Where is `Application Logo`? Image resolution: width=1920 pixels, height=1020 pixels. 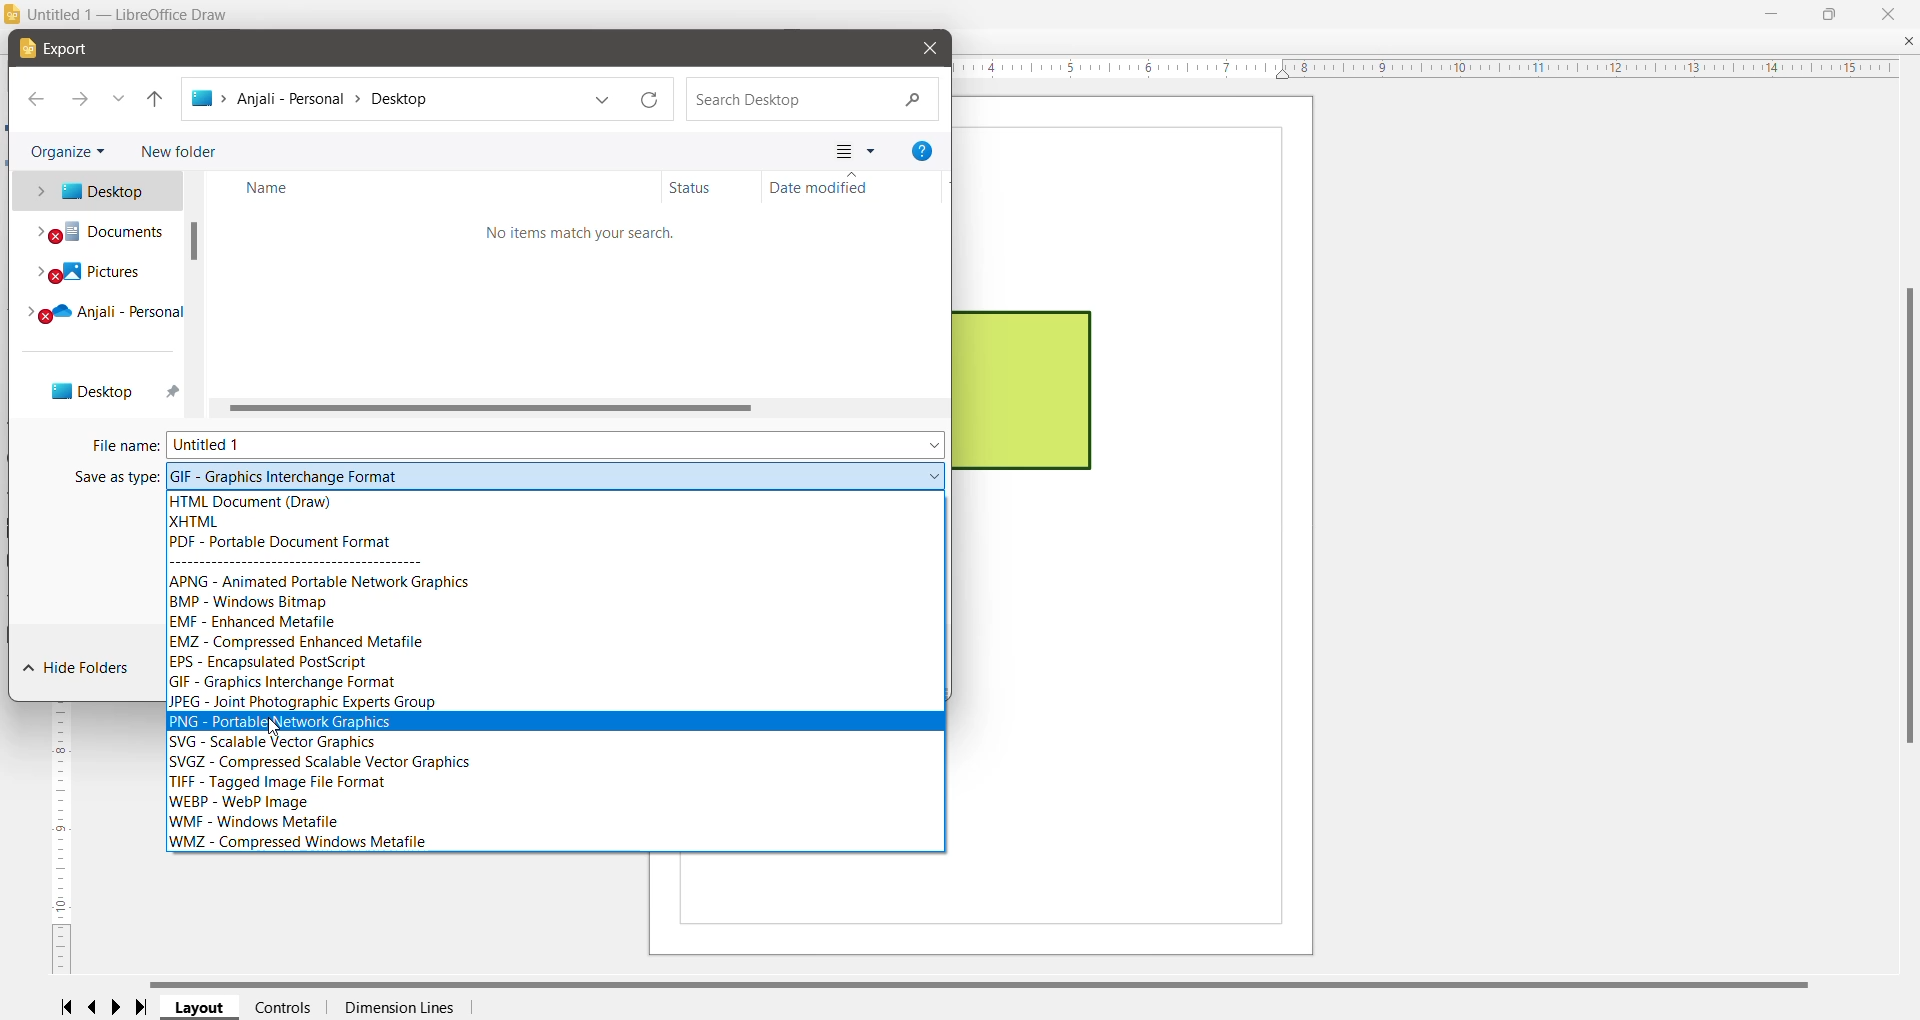 Application Logo is located at coordinates (13, 16).